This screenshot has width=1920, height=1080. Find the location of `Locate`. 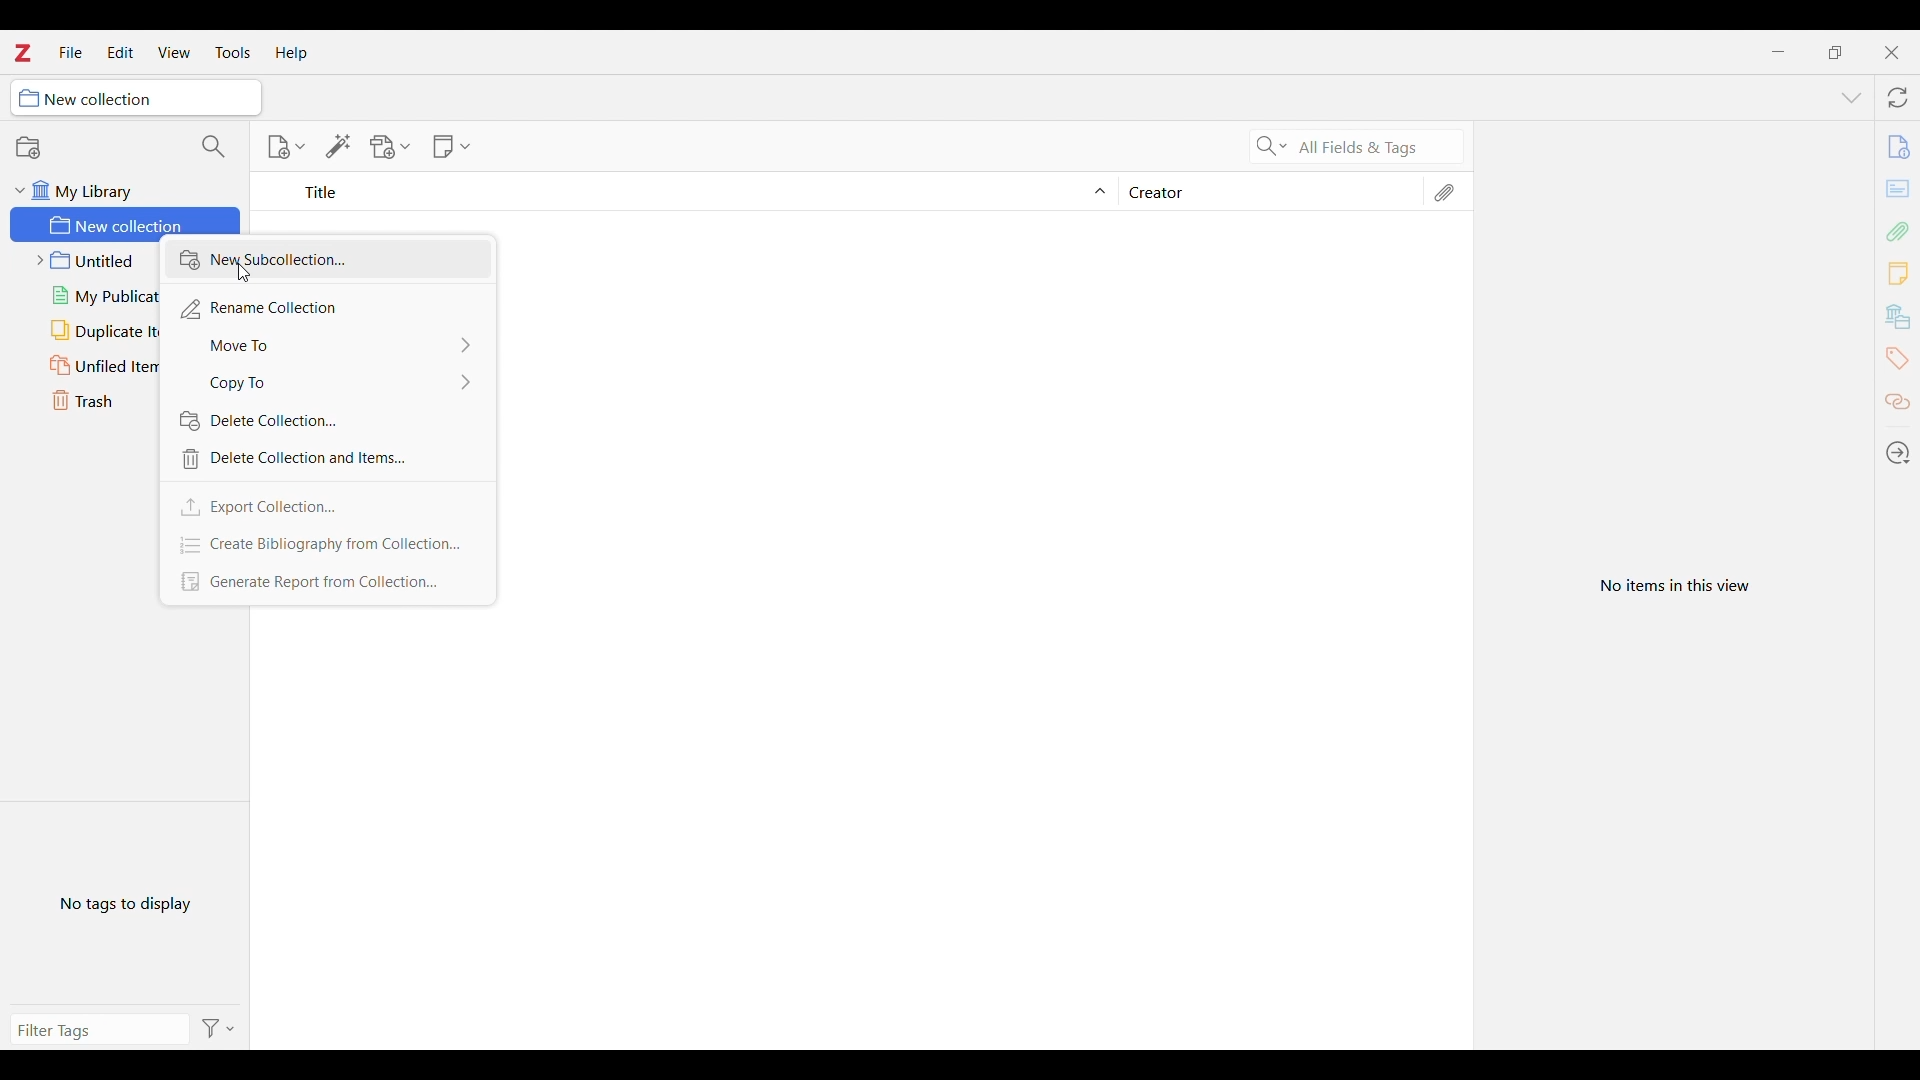

Locate is located at coordinates (1898, 453).